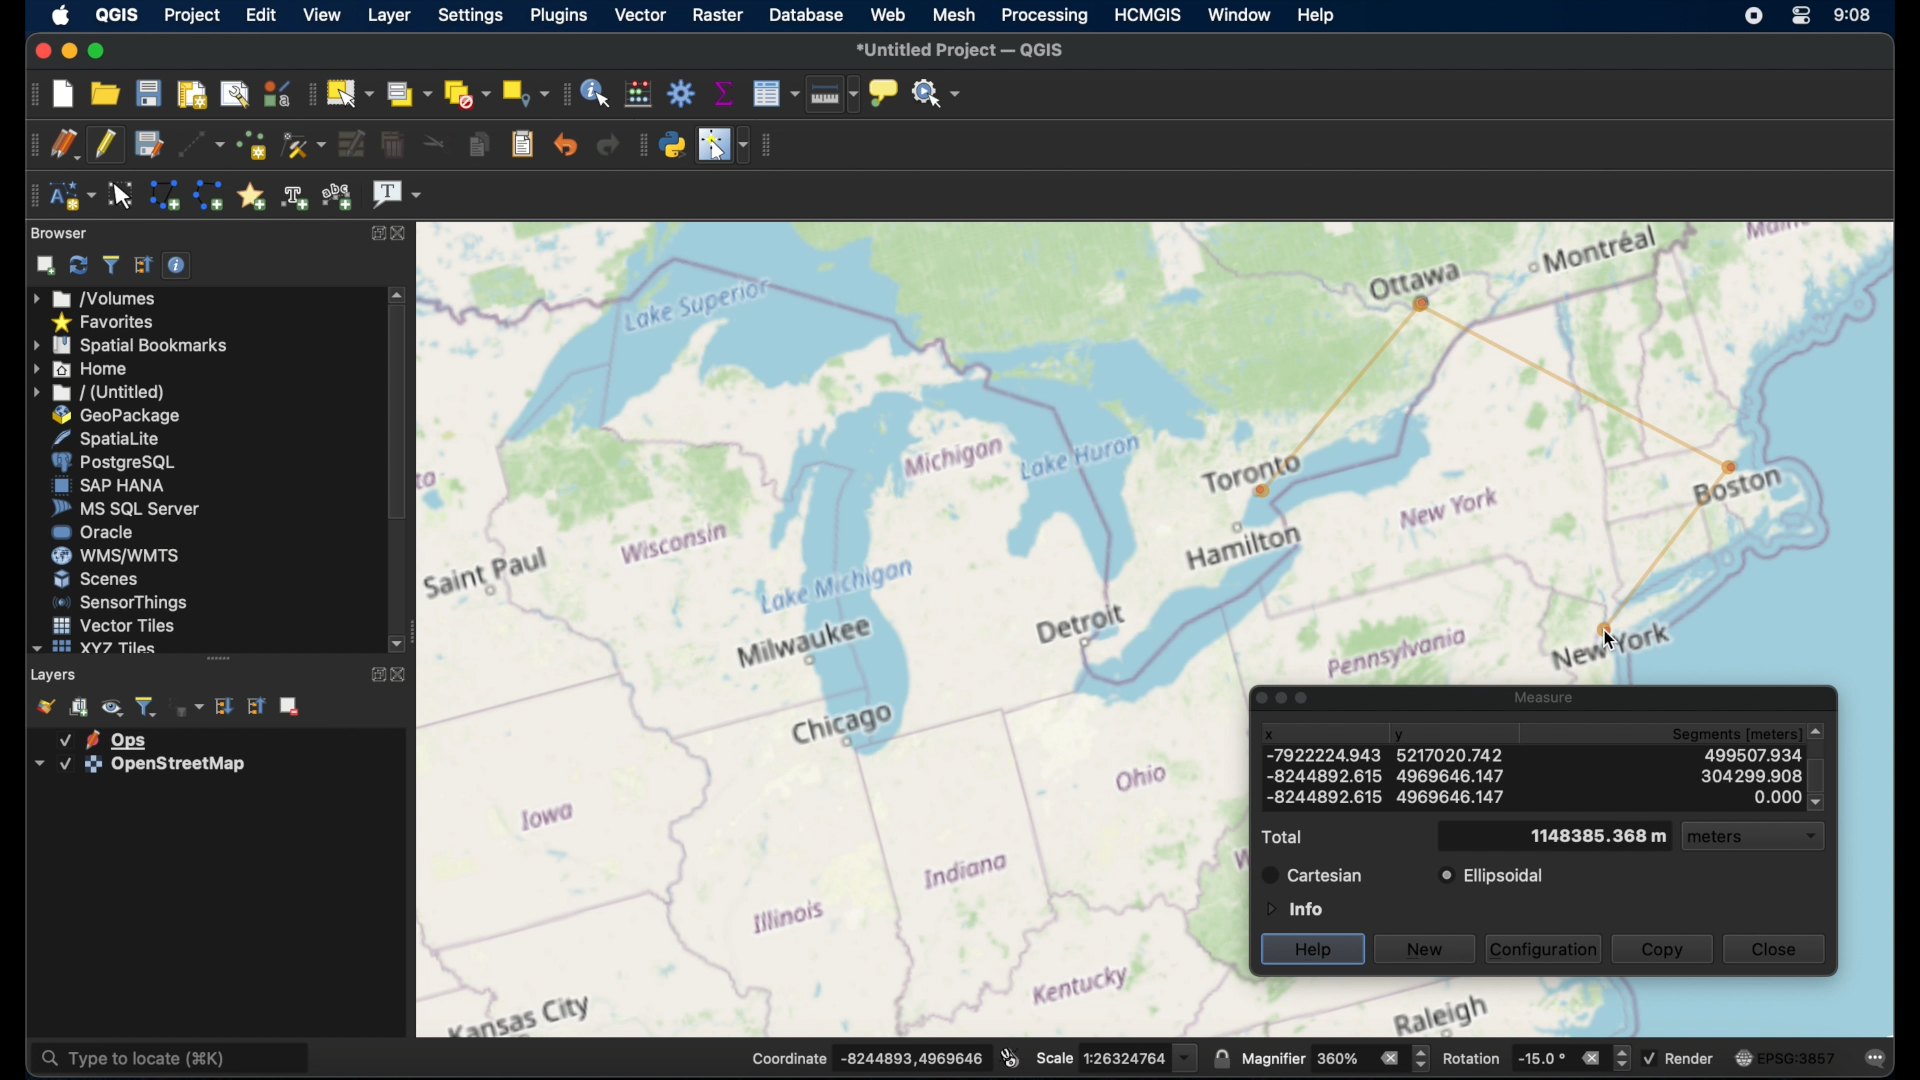  I want to click on spatiallite, so click(122, 437).